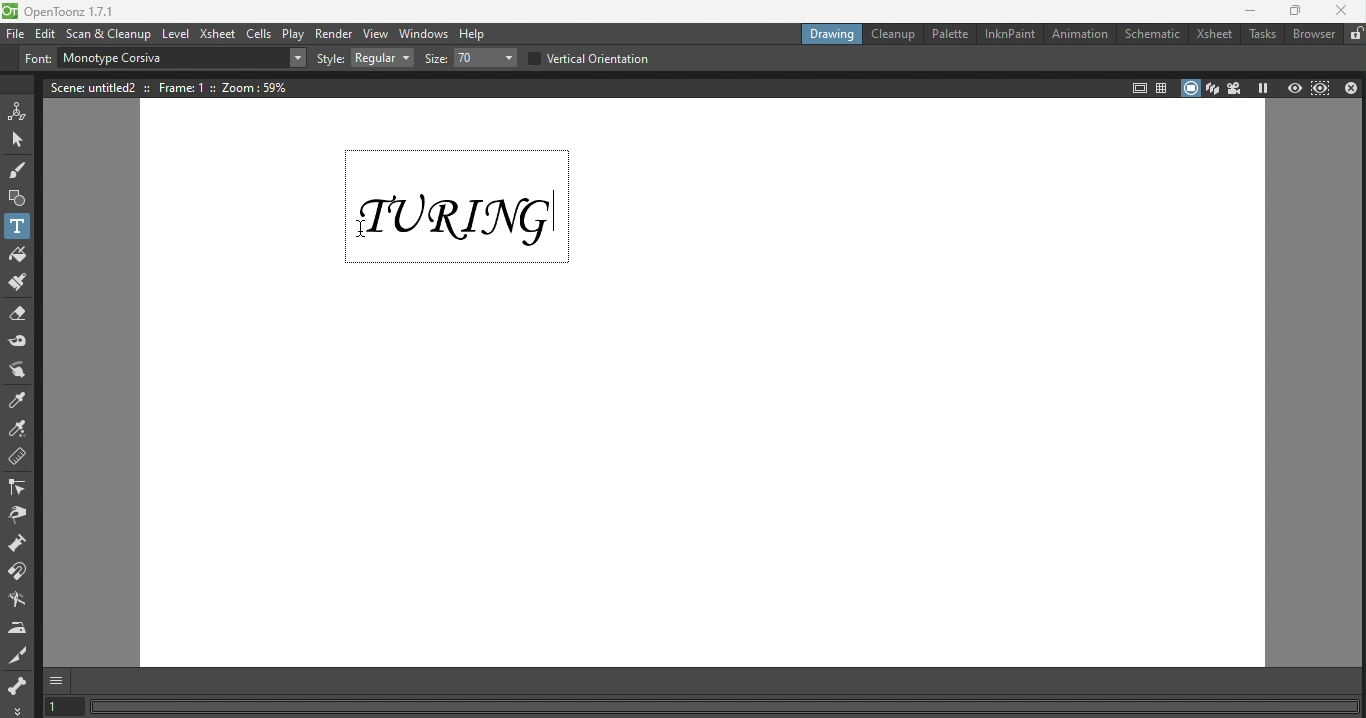 Image resolution: width=1366 pixels, height=718 pixels. Describe the element at coordinates (259, 33) in the screenshot. I see `Cells` at that location.